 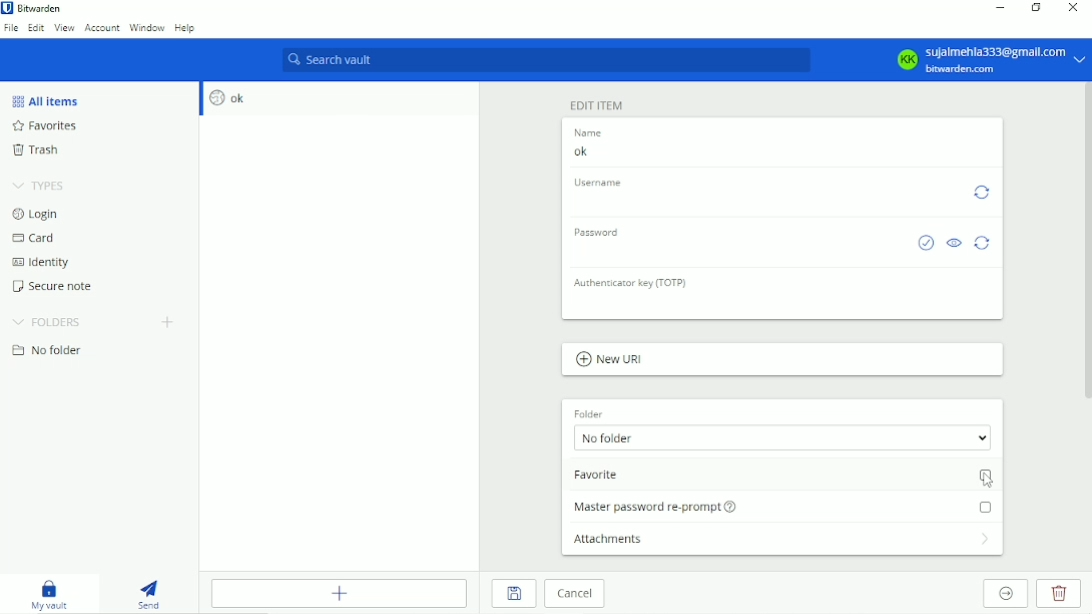 I want to click on All items, so click(x=46, y=101).